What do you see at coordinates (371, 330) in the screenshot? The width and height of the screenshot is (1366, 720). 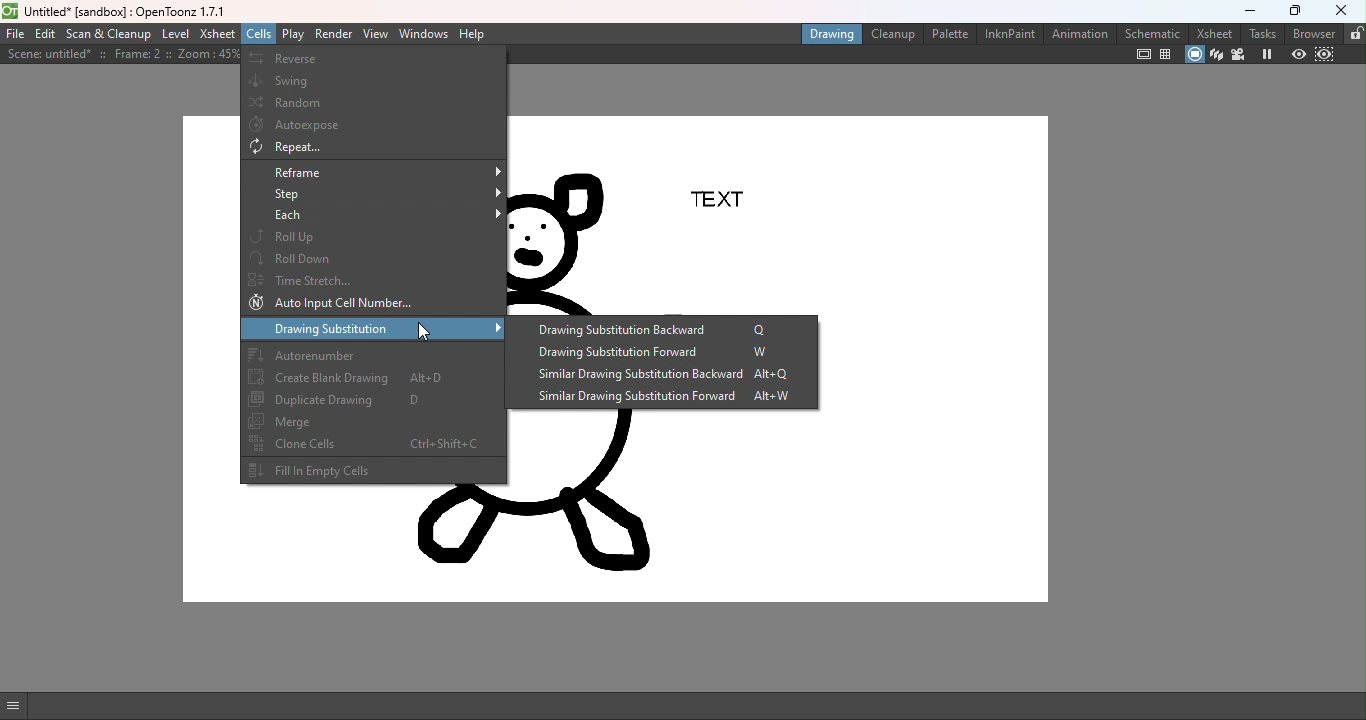 I see `Drawing substitution` at bounding box center [371, 330].